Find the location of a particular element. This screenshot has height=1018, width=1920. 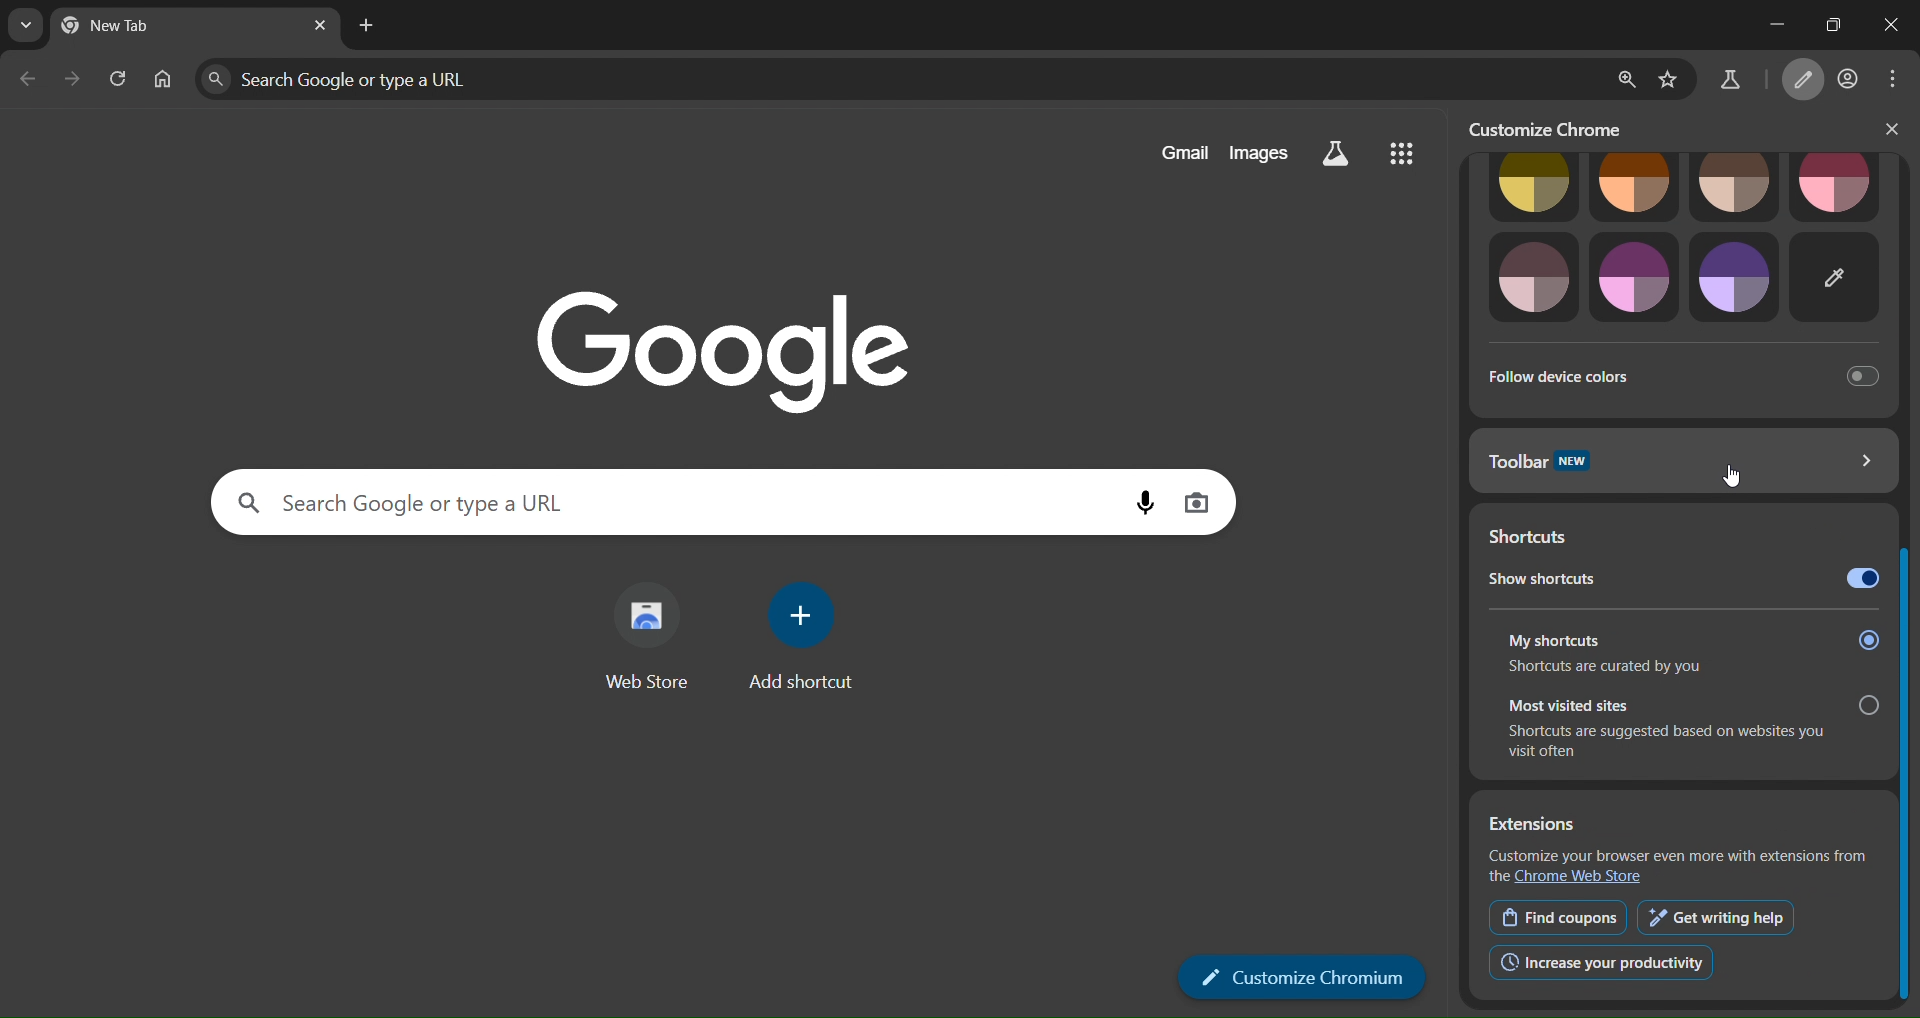

Increase your productivity is located at coordinates (1596, 962).